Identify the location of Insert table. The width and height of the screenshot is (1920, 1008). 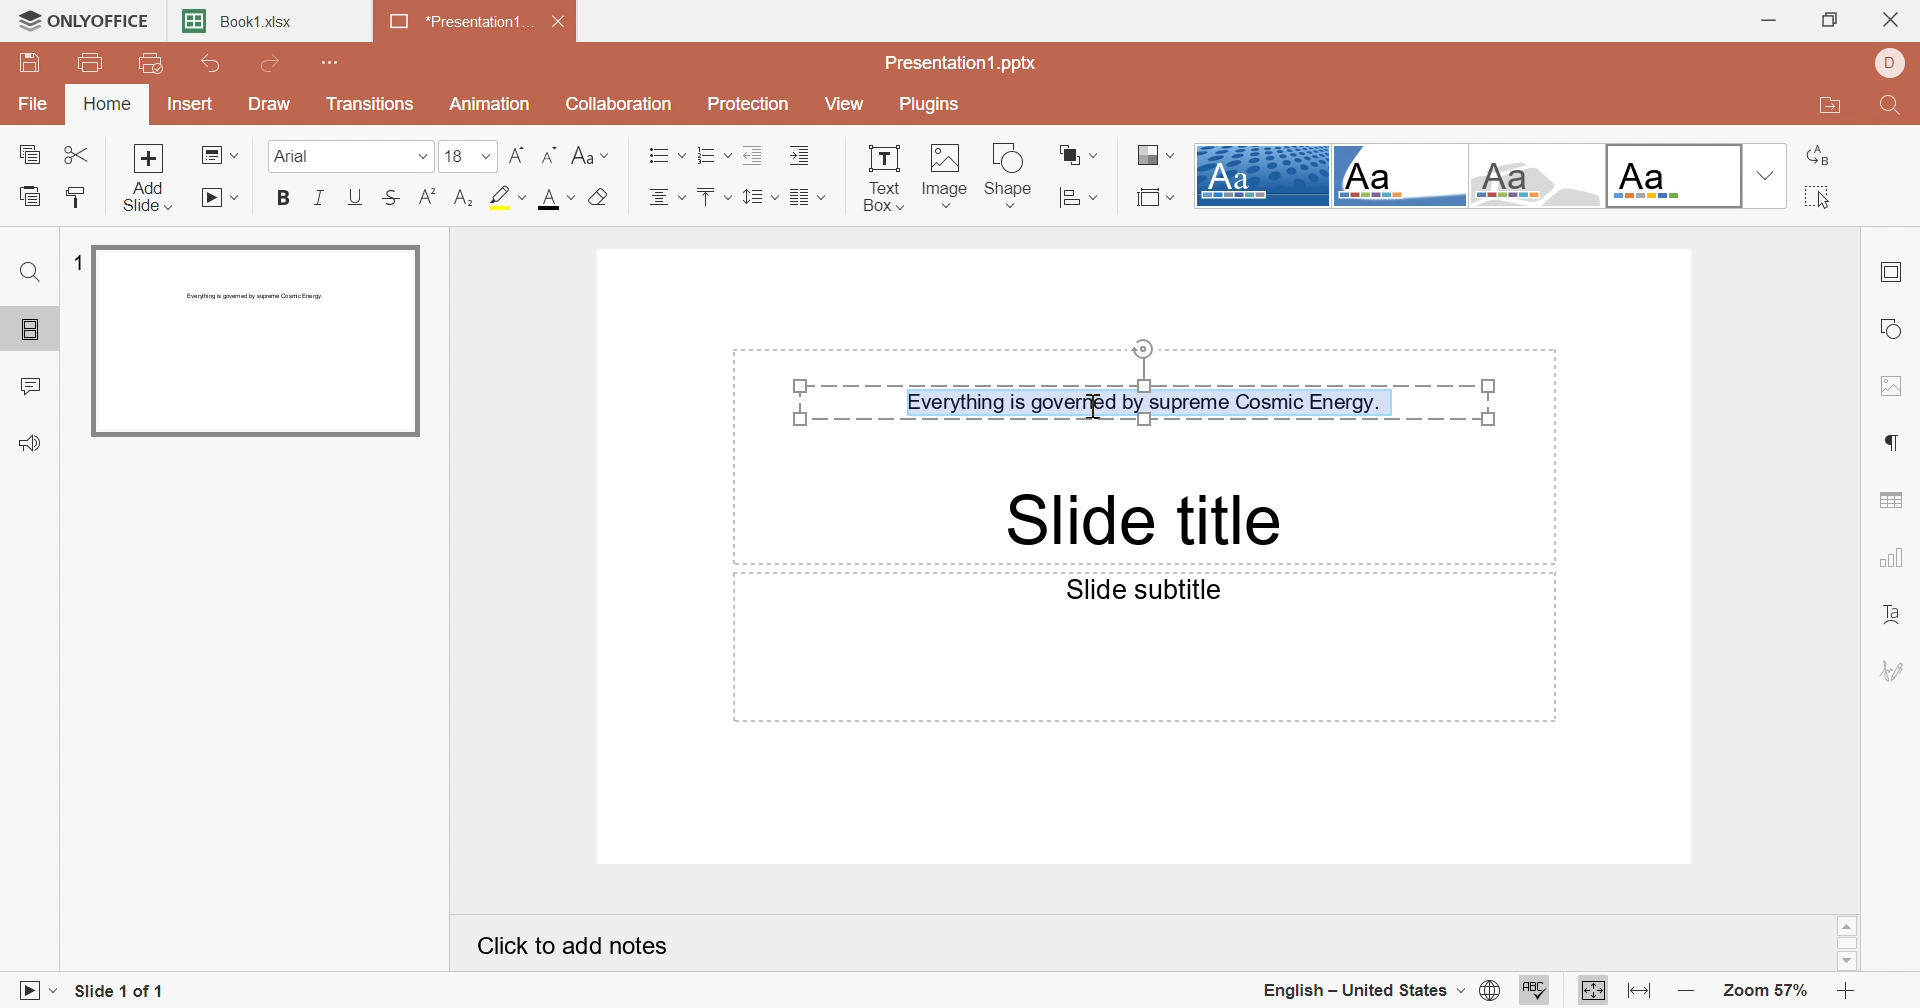
(1894, 501).